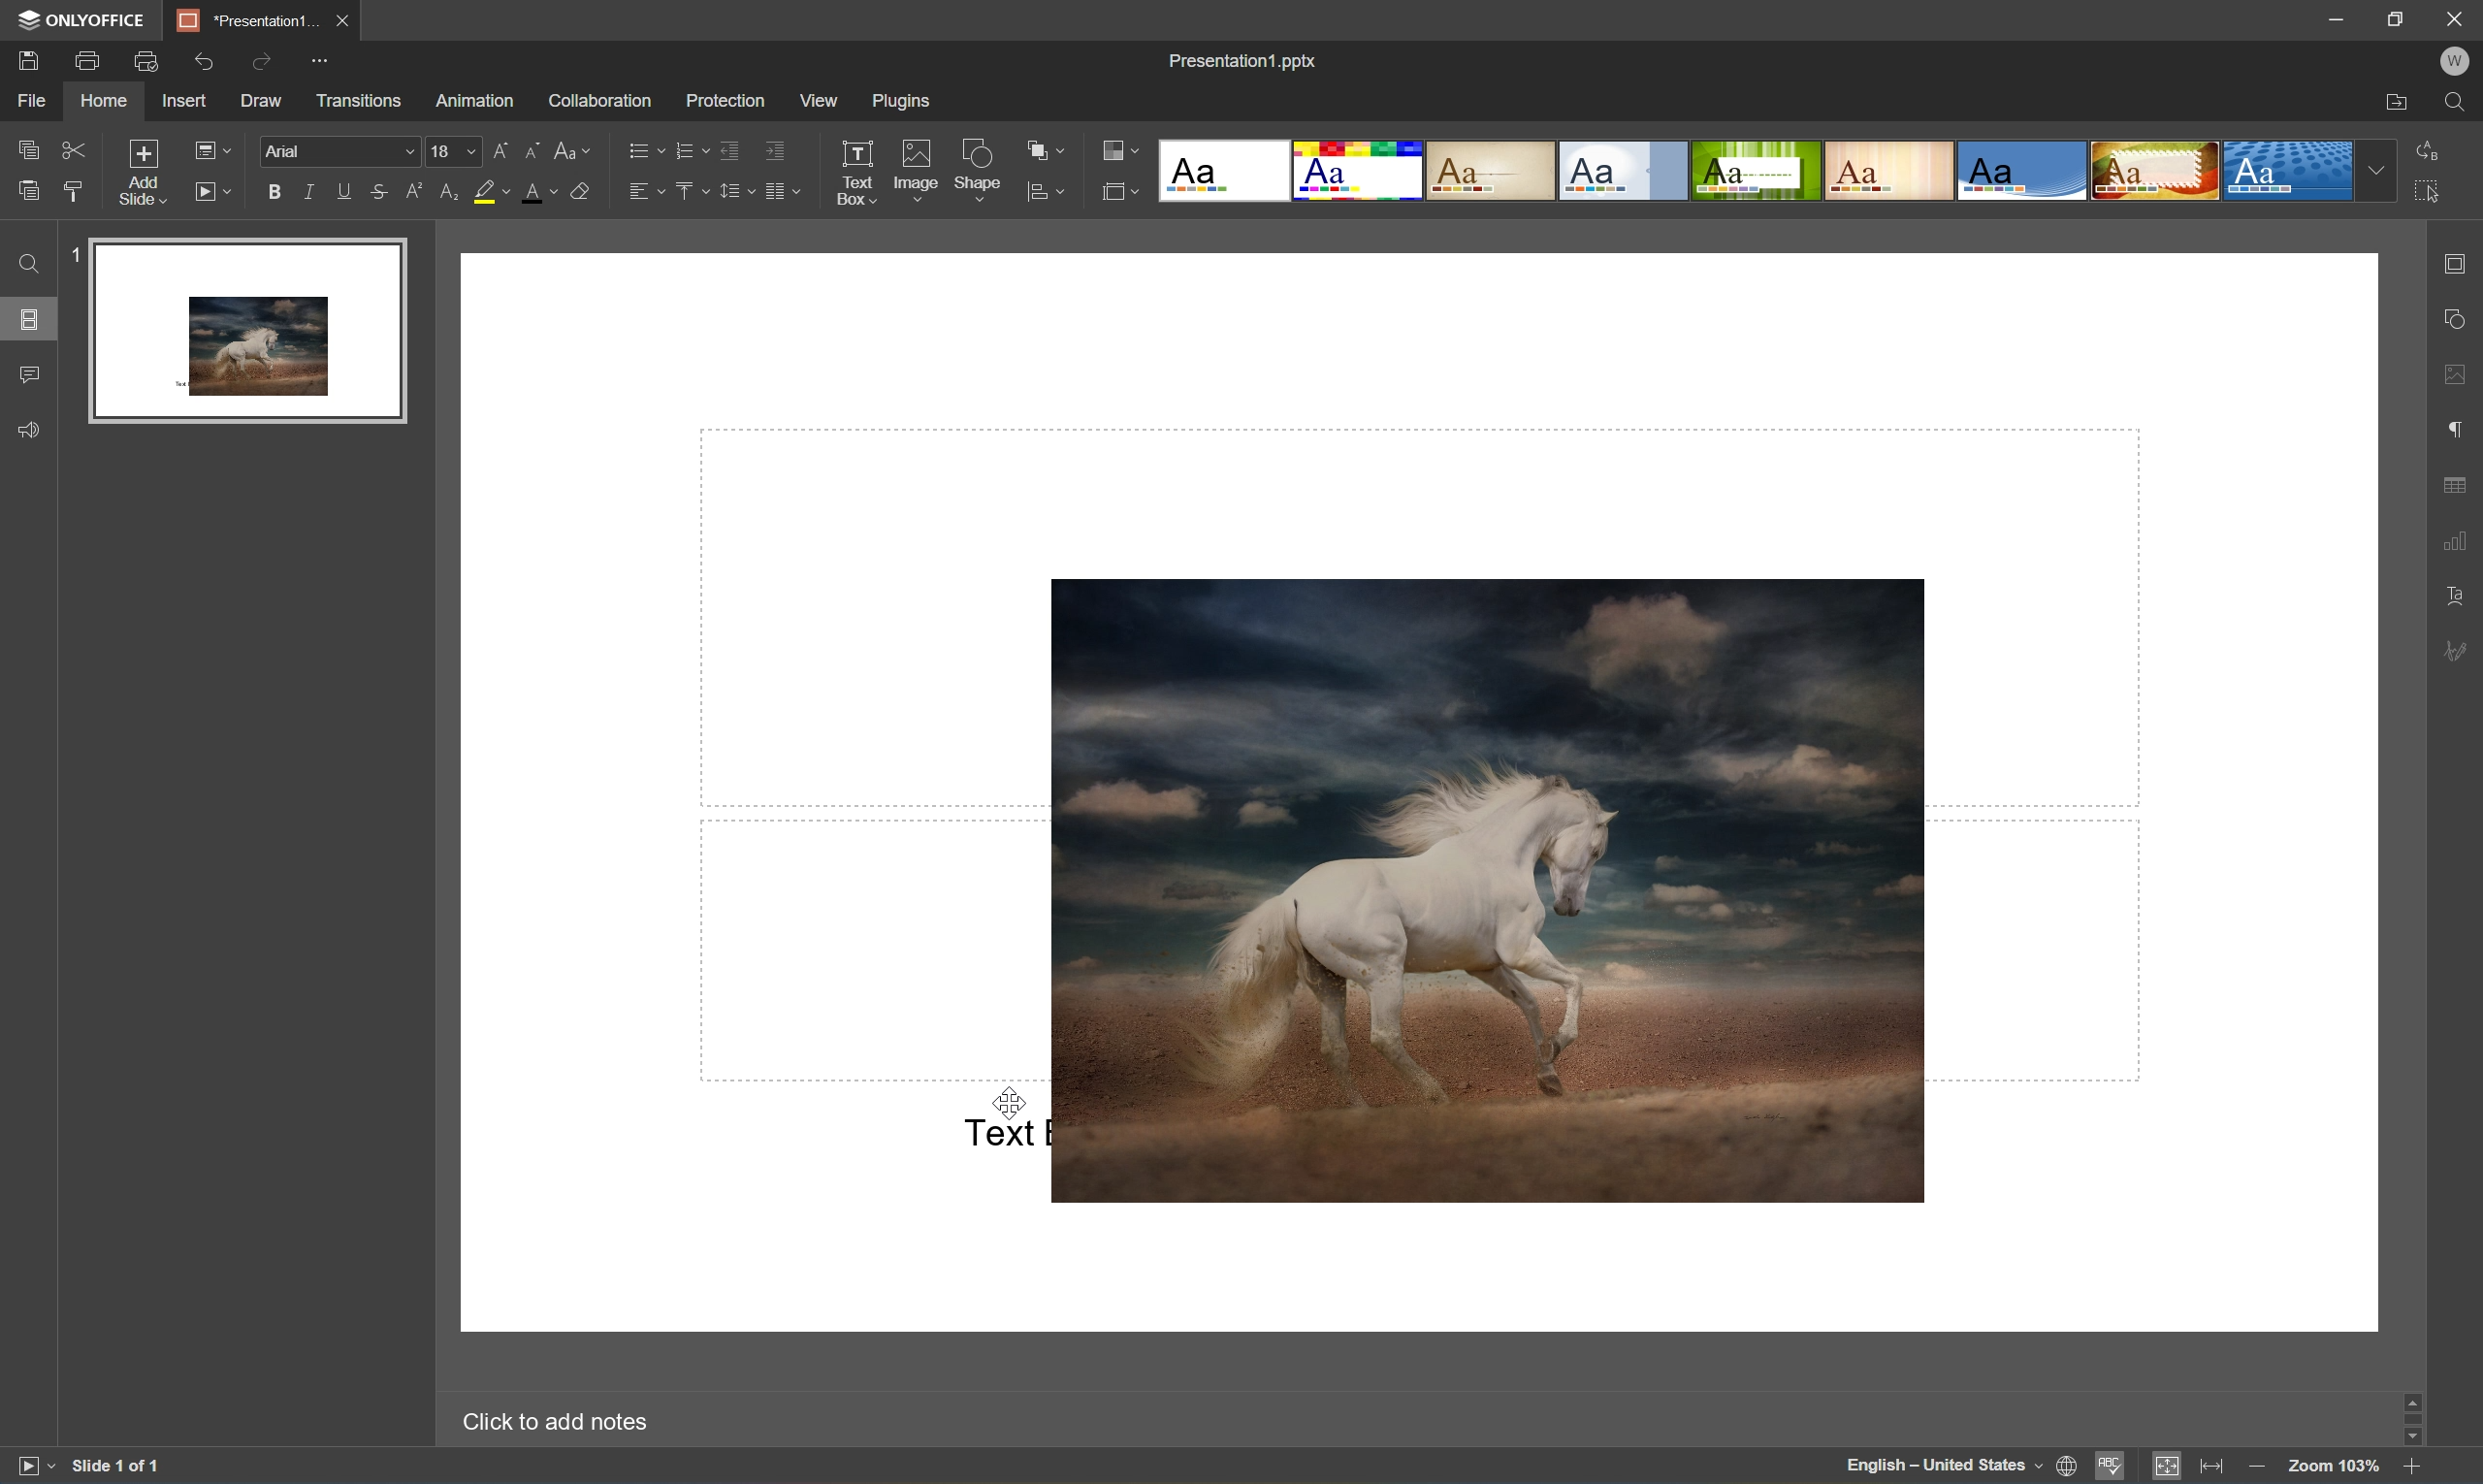 This screenshot has width=2483, height=1484. What do you see at coordinates (1485, 887) in the screenshot?
I see `Image` at bounding box center [1485, 887].